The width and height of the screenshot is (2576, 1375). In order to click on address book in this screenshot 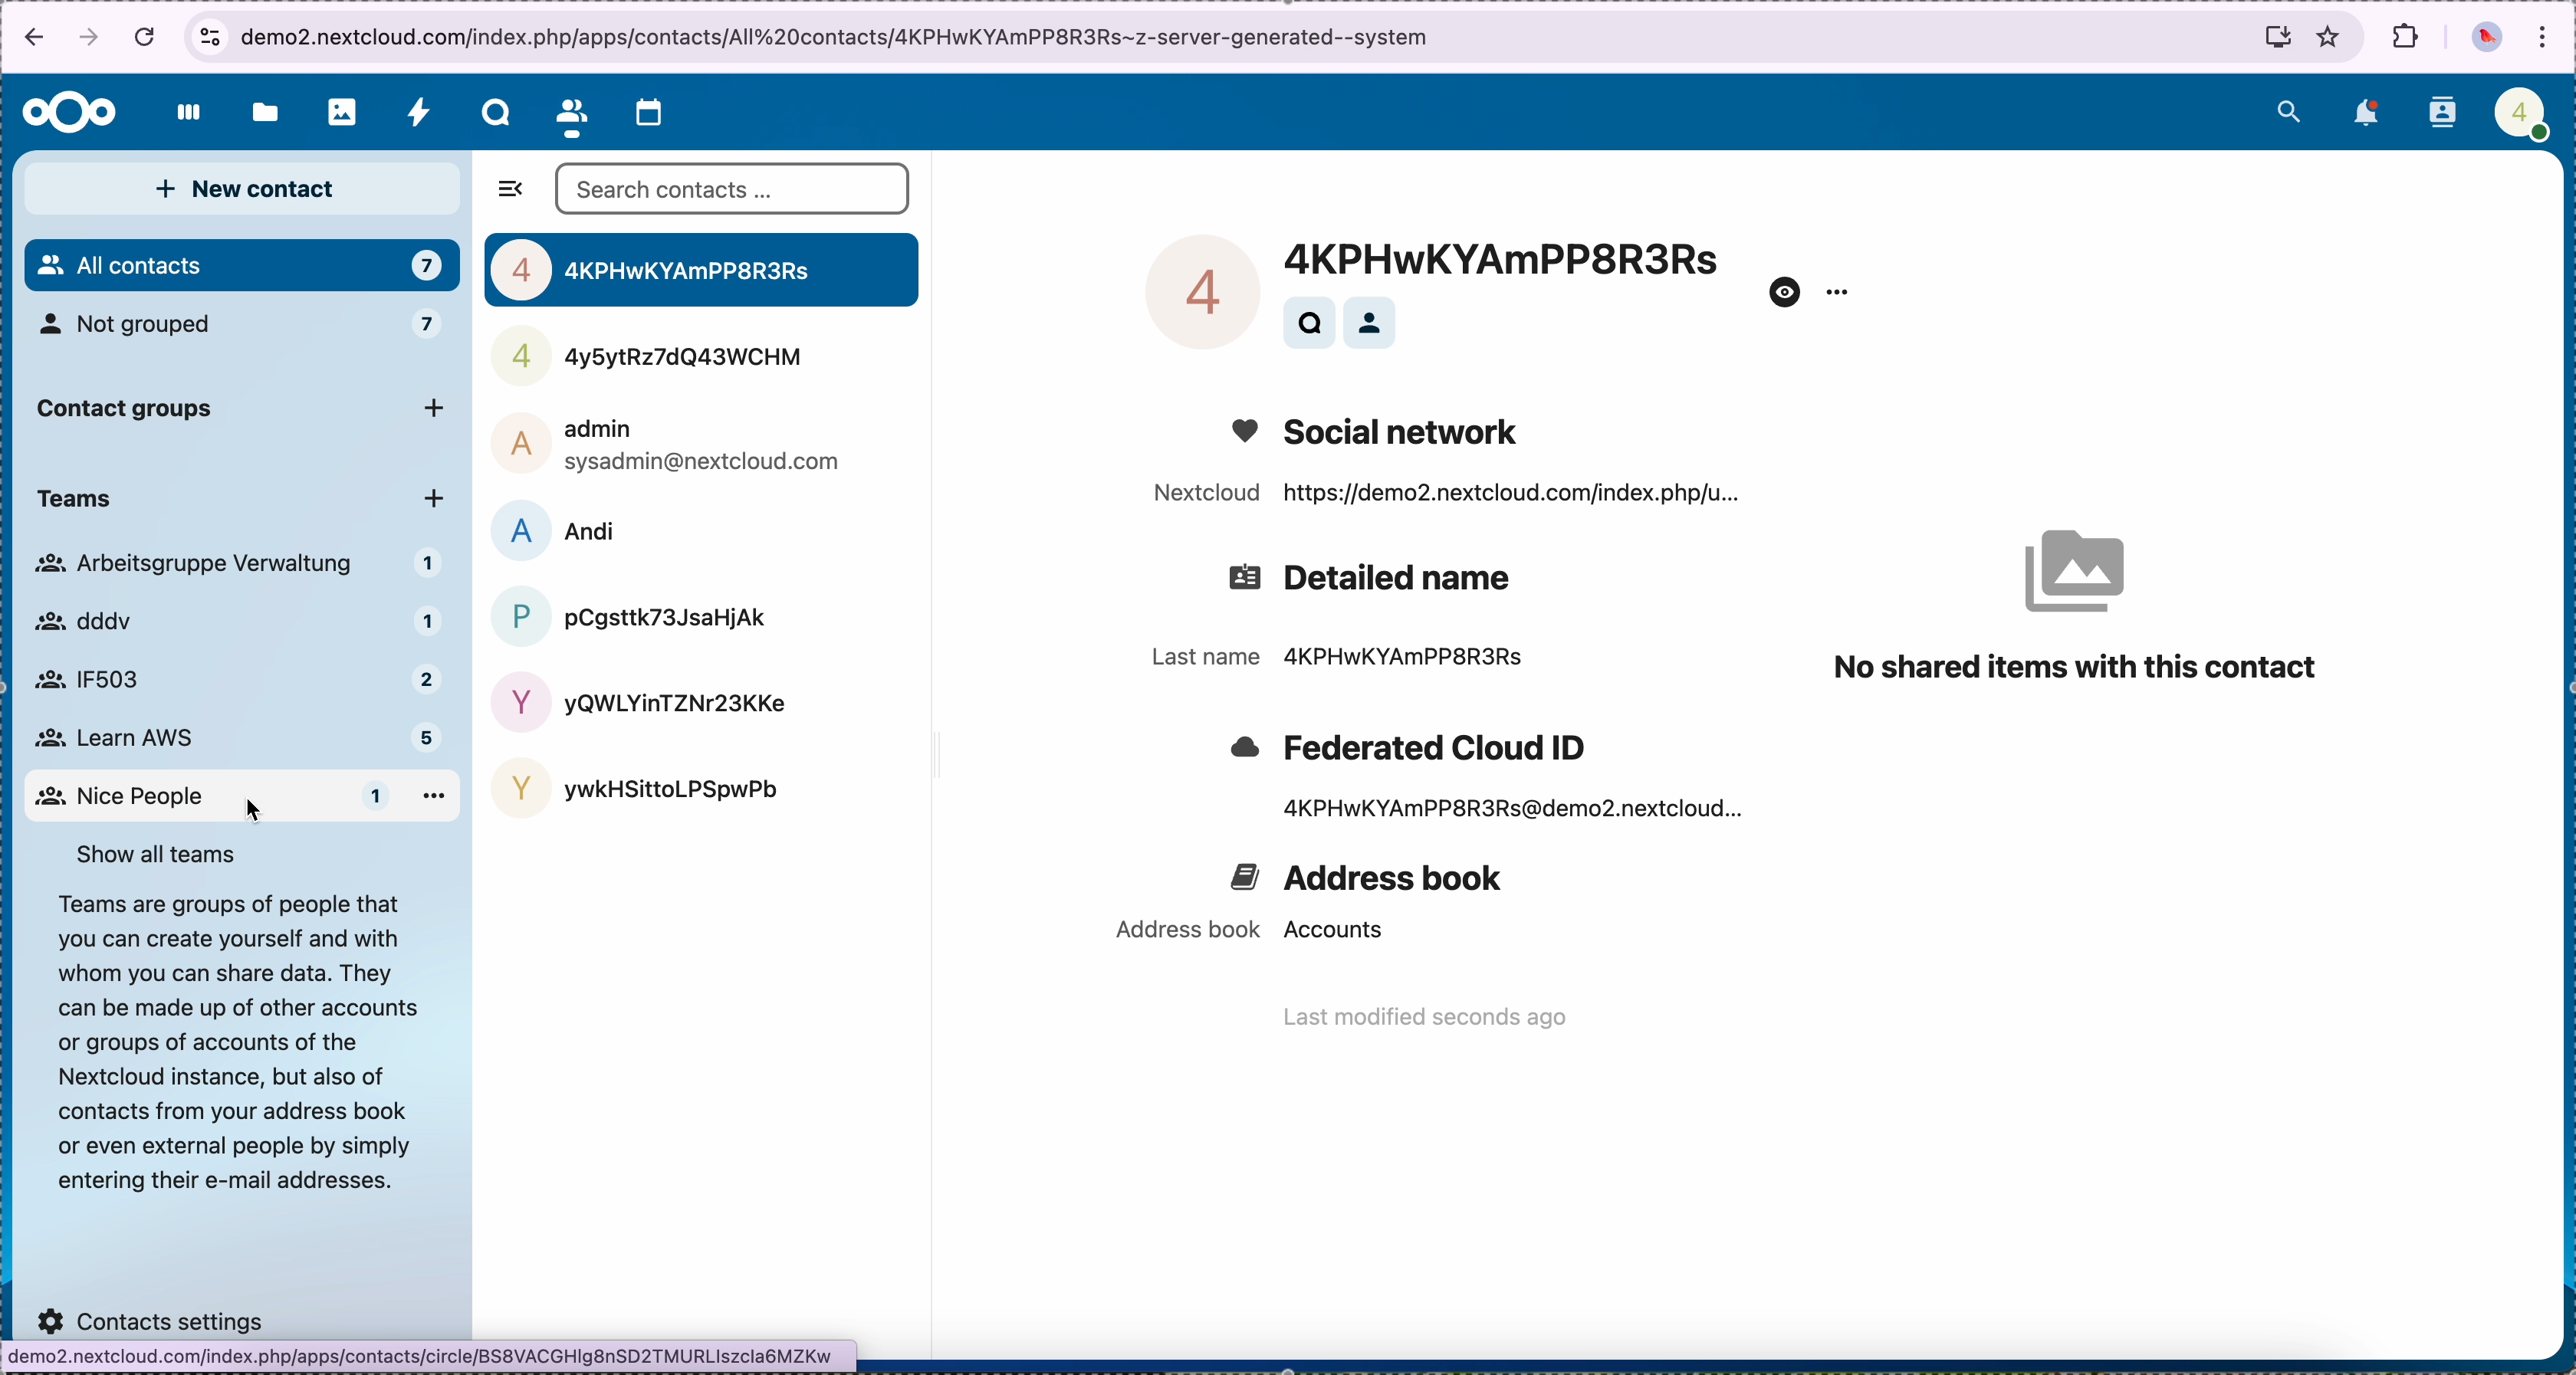, I will do `click(1243, 933)`.